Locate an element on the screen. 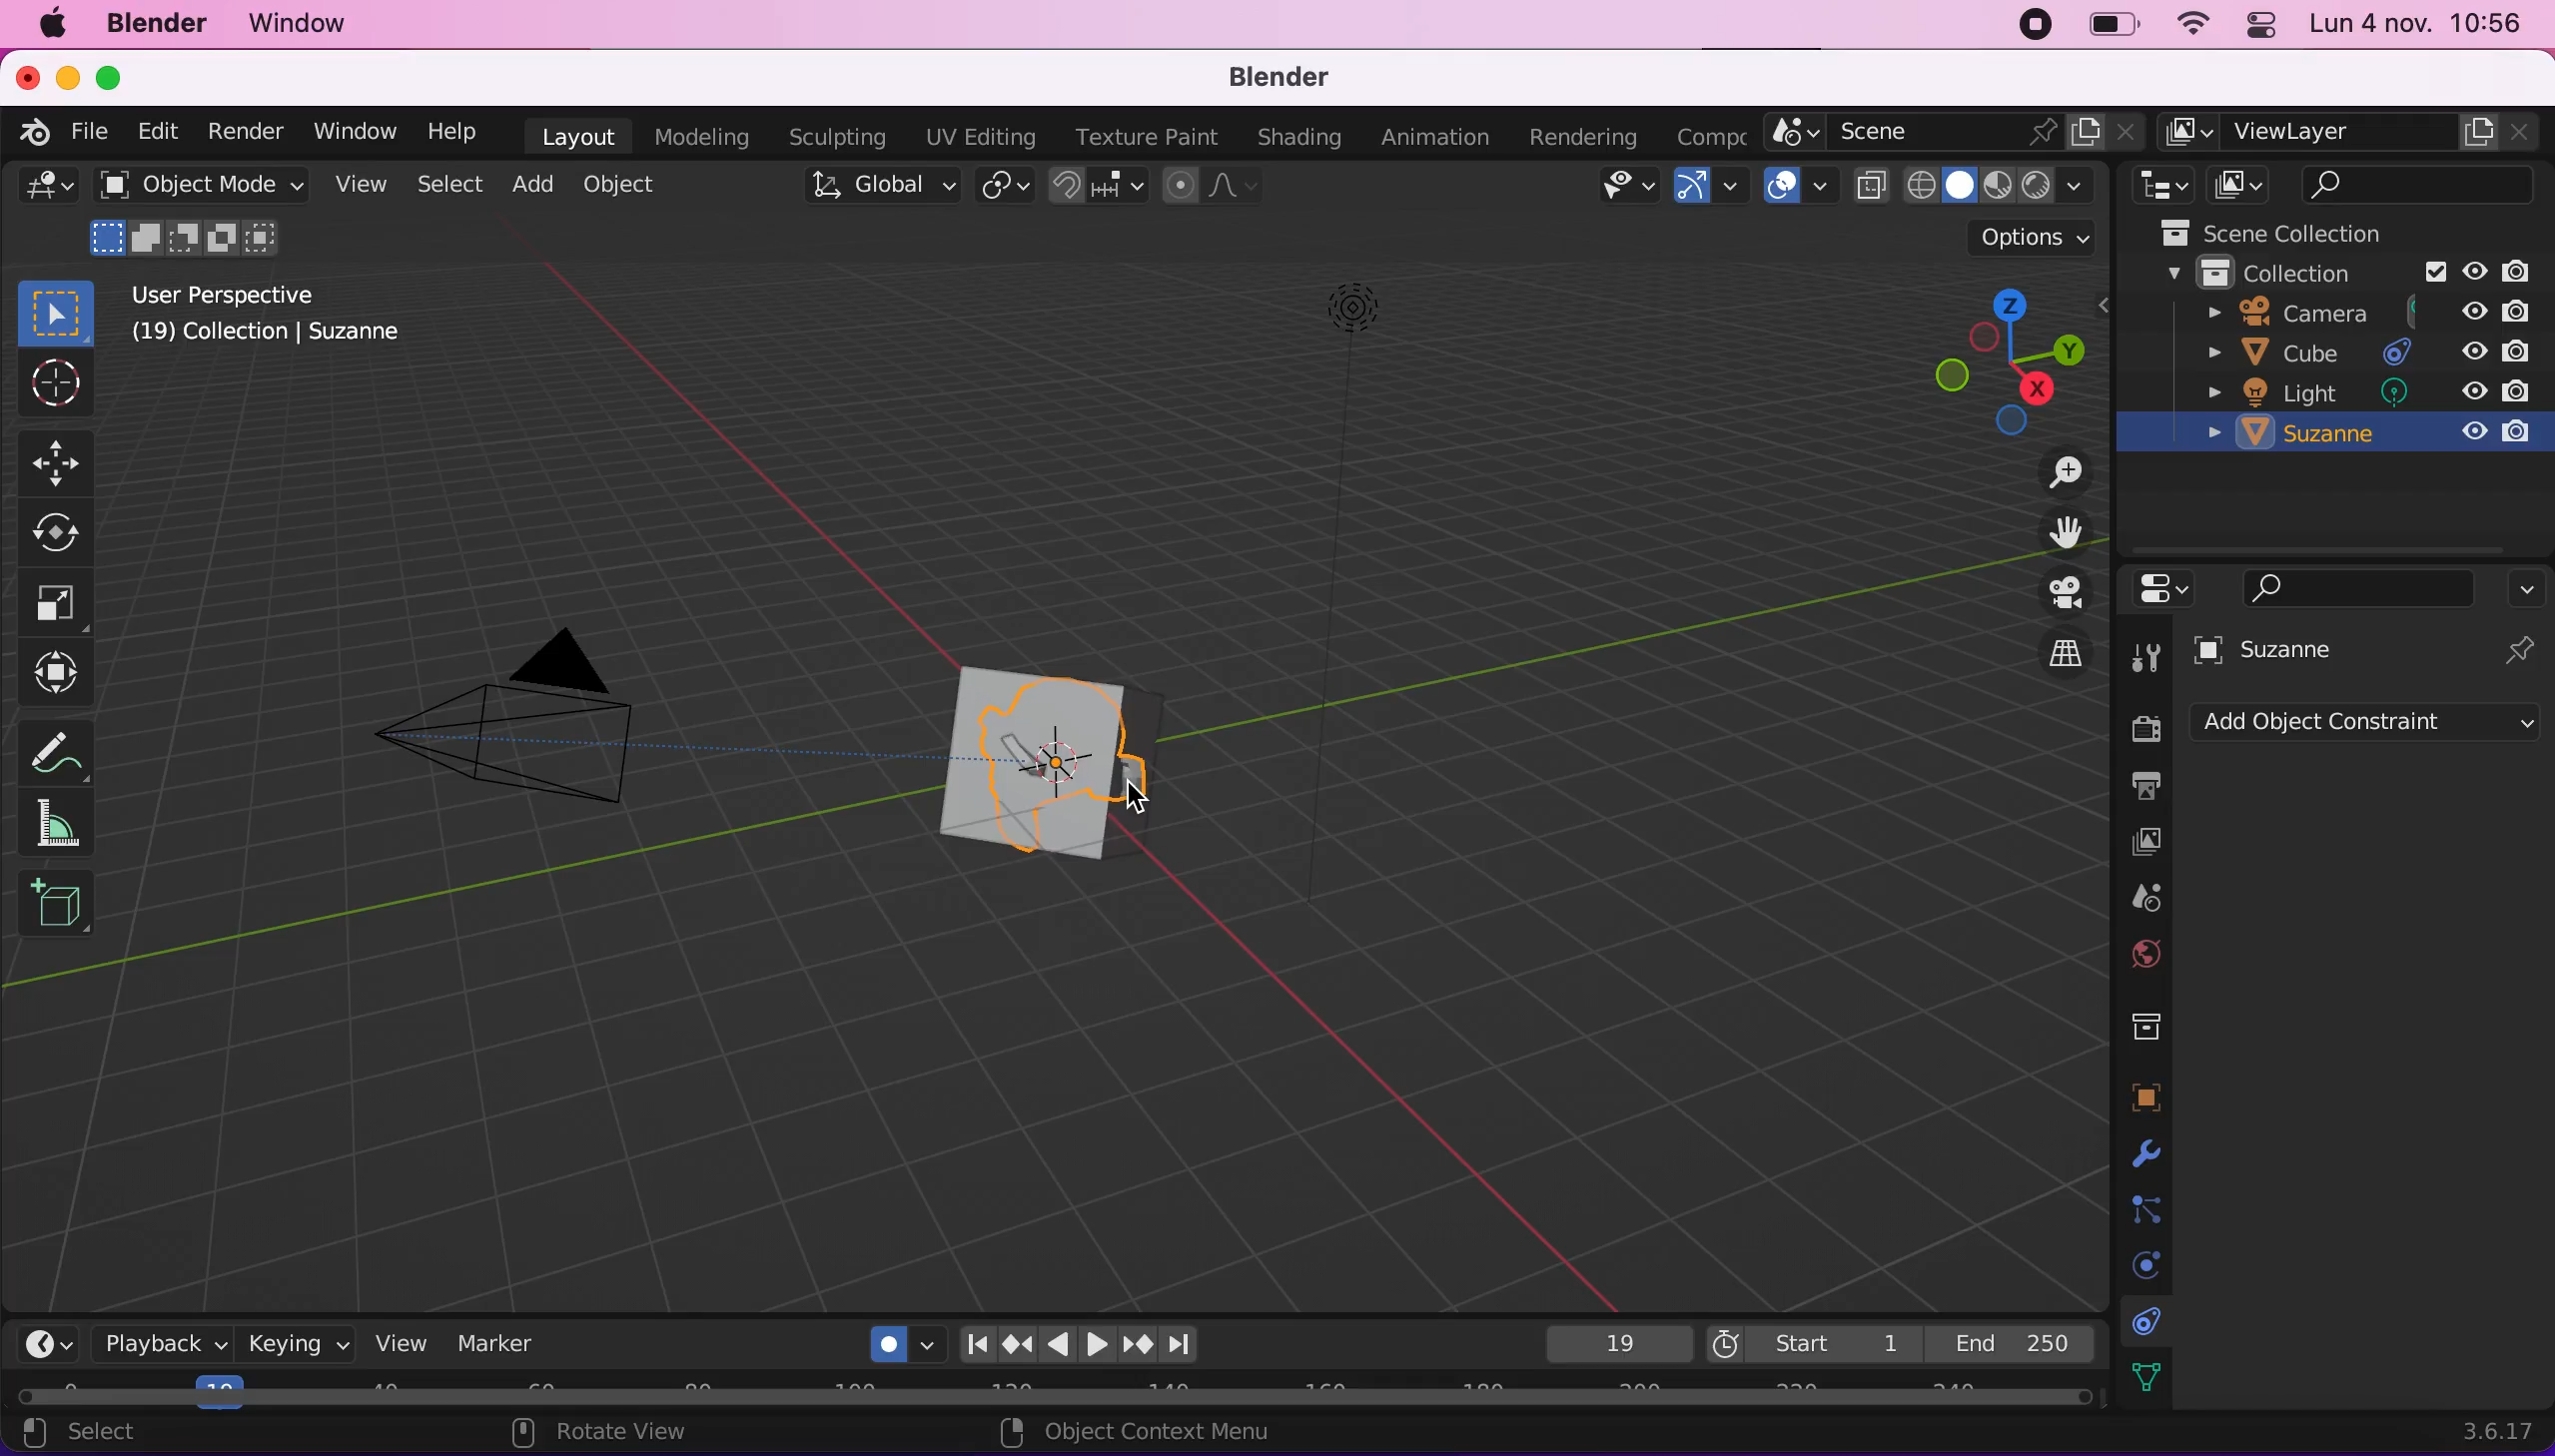 The height and width of the screenshot is (1456, 2555). blender is located at coordinates (1281, 80).